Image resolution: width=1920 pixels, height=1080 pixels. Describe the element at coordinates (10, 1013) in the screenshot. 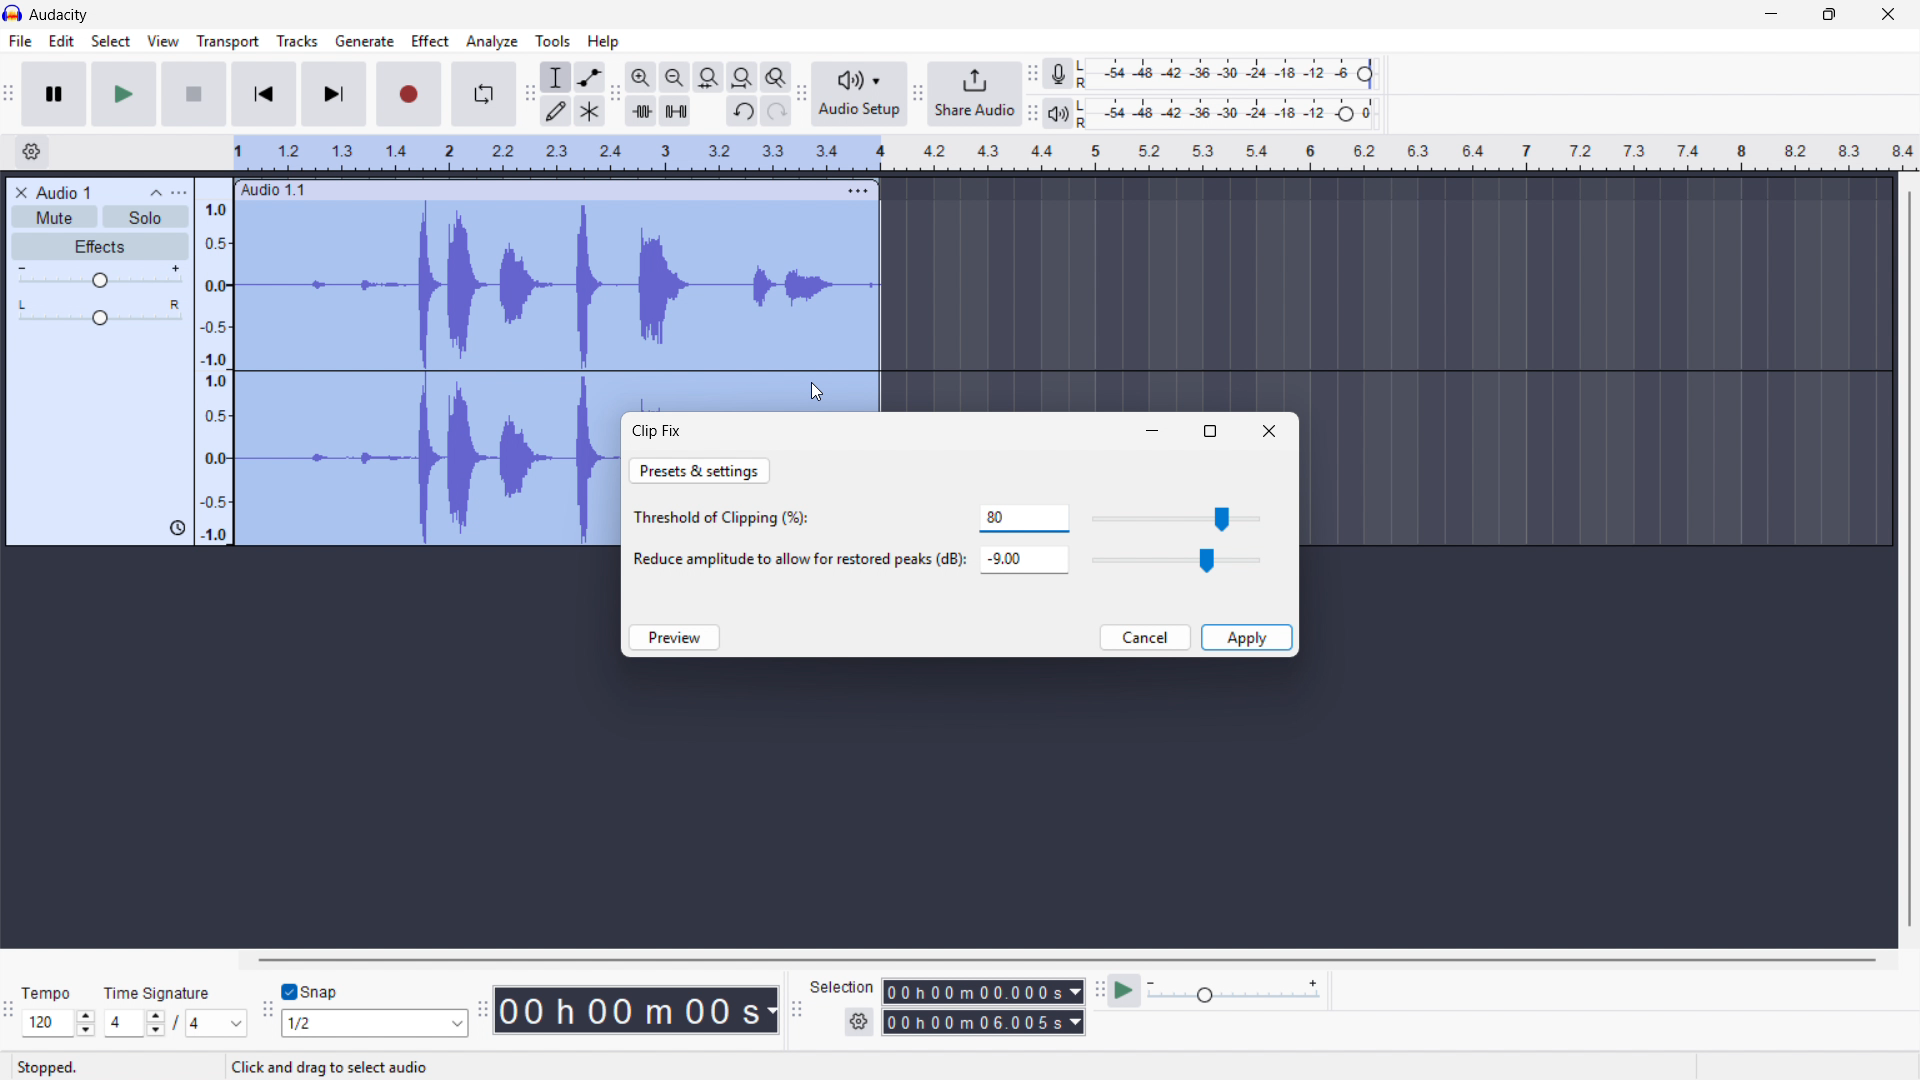

I see `Time signature toolbar` at that location.